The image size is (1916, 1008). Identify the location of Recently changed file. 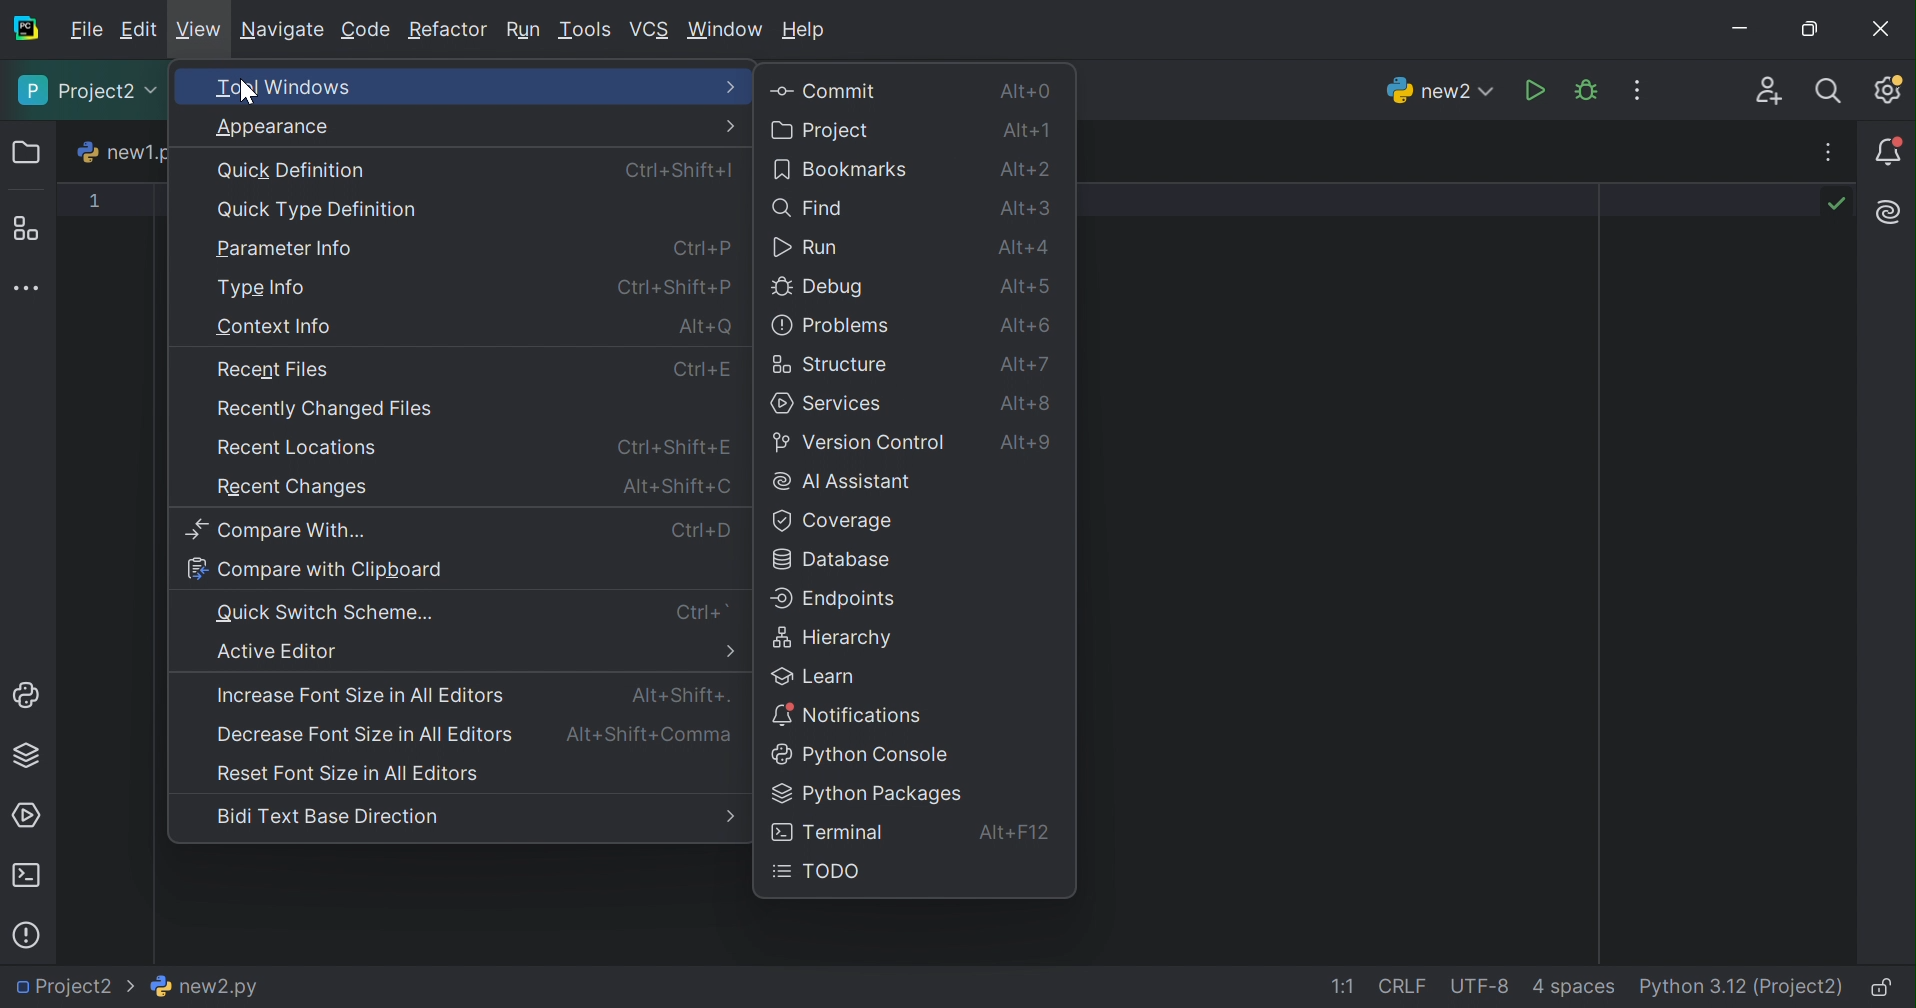
(322, 409).